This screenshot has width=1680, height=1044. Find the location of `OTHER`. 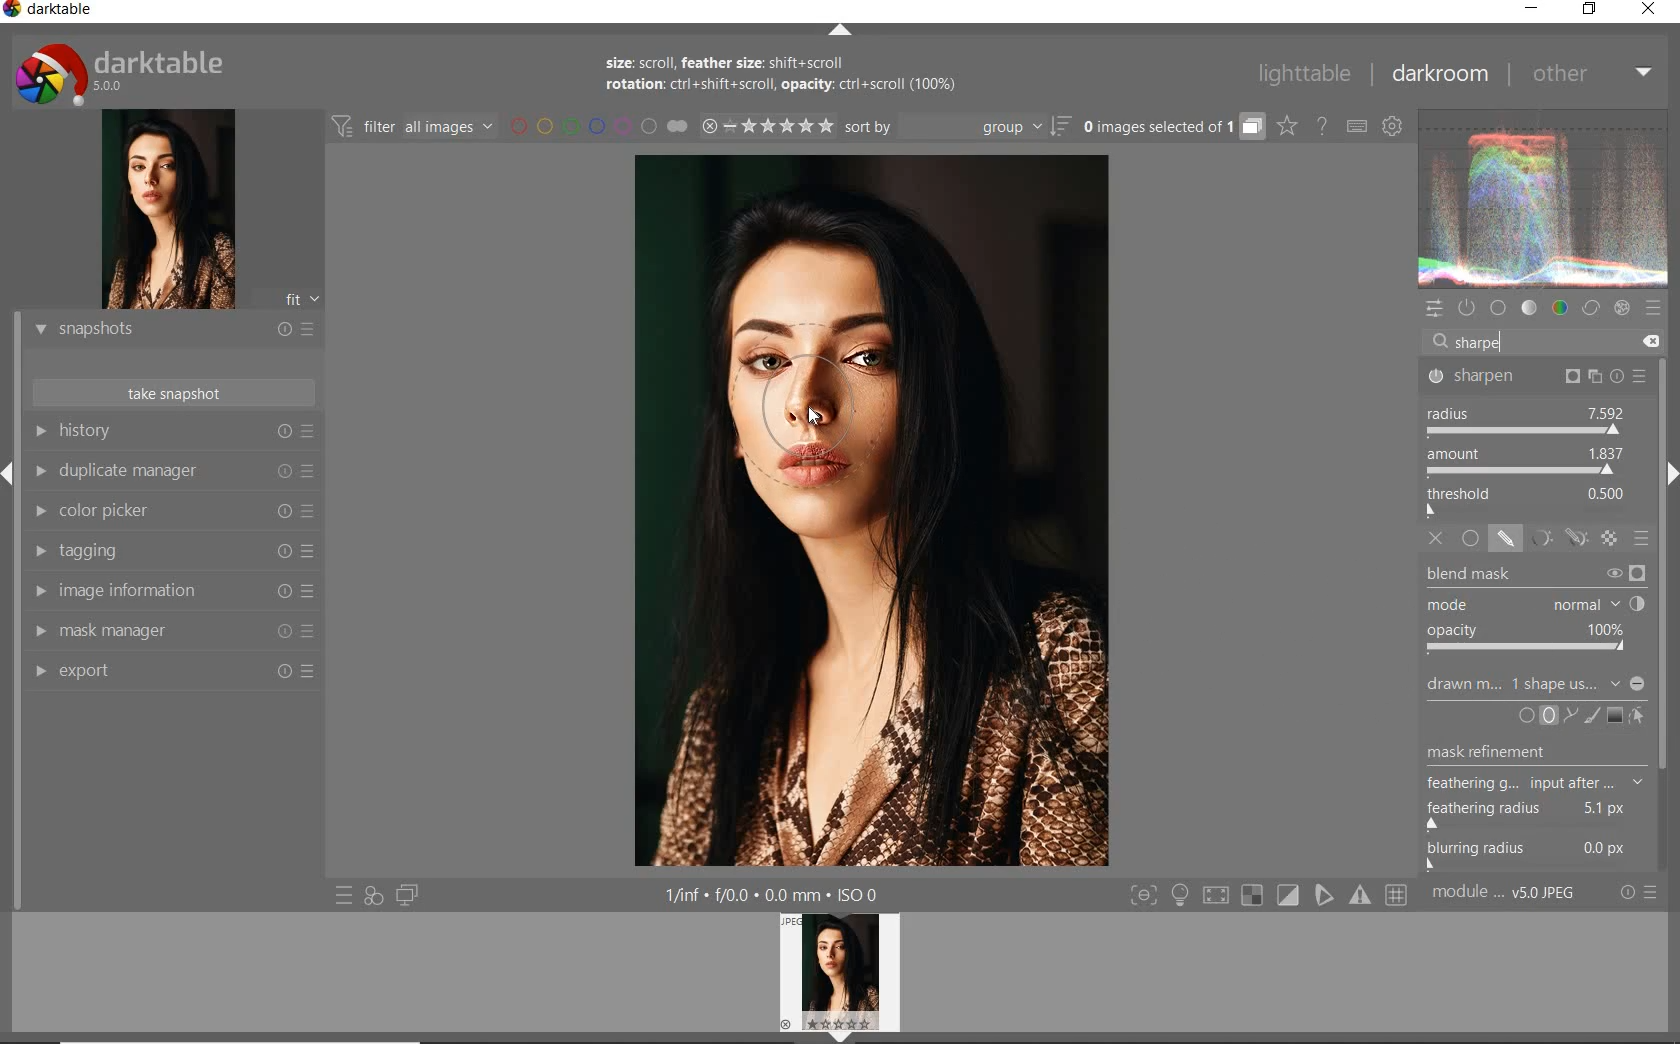

OTHER is located at coordinates (1590, 75).